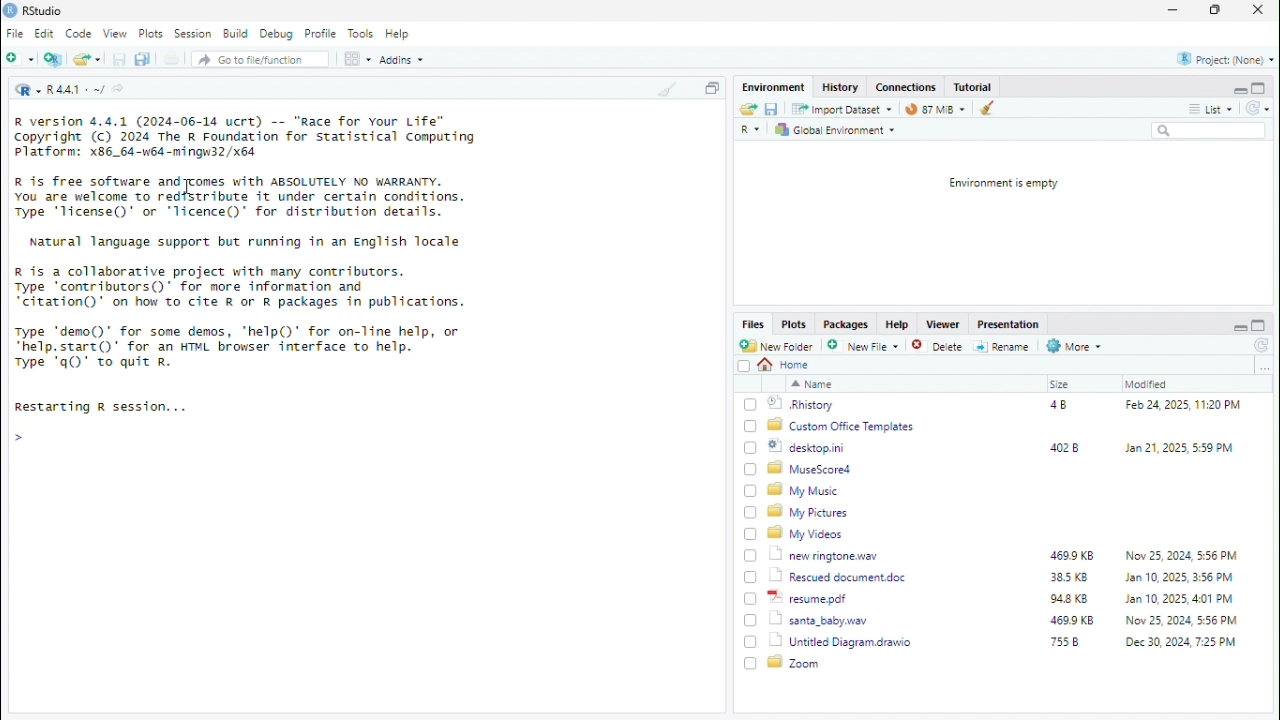  I want to click on Checkbox, so click(751, 578).